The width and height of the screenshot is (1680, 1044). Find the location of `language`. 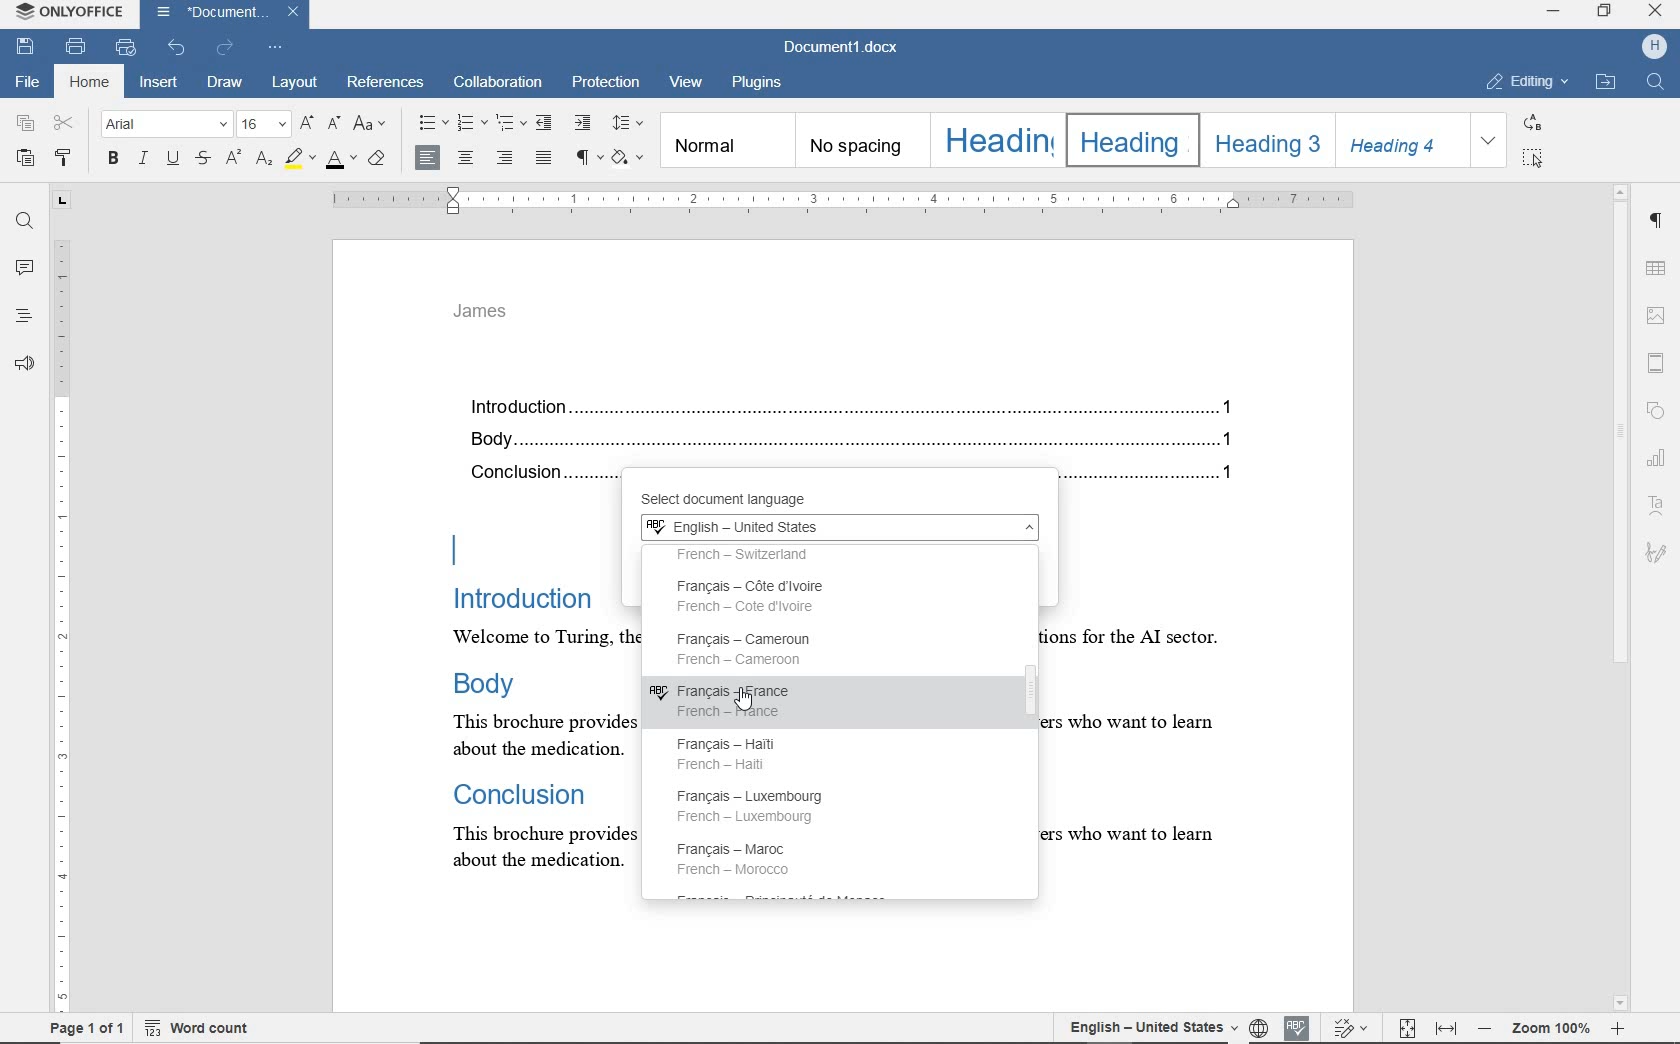

language is located at coordinates (1258, 1027).